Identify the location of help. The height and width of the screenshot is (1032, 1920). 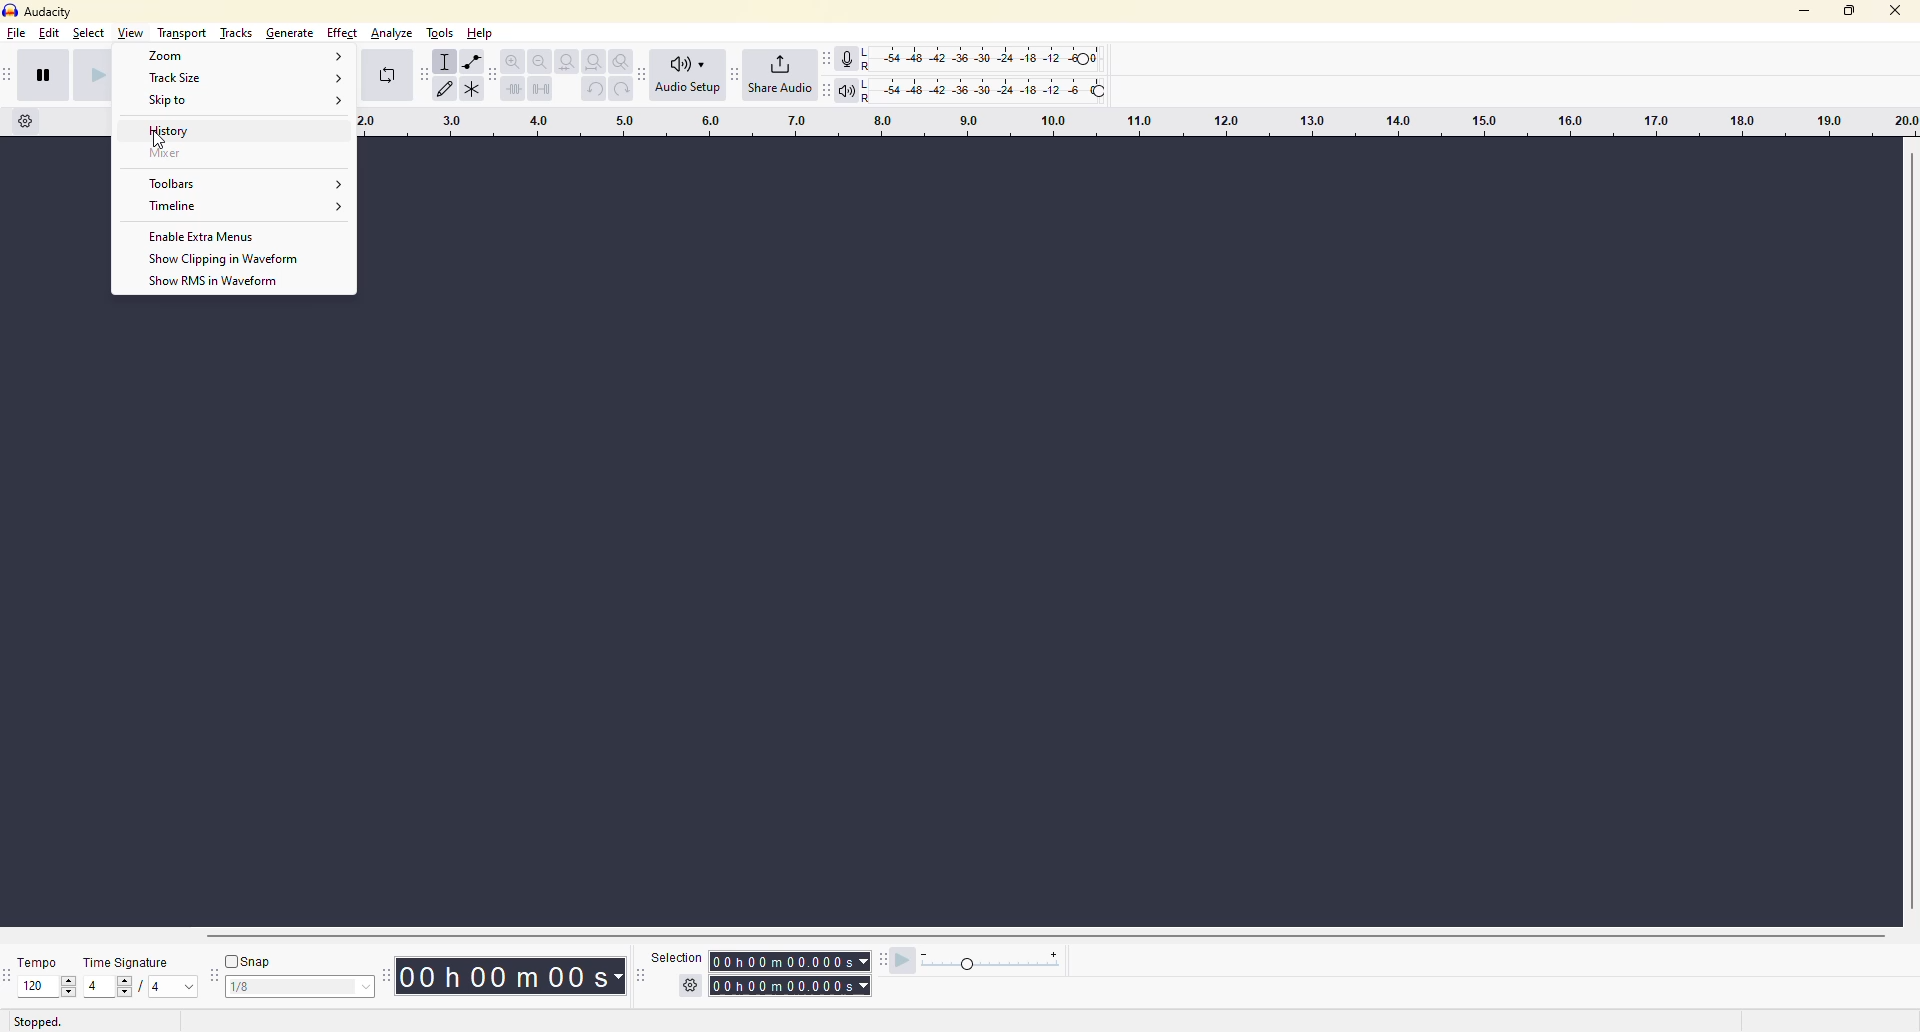
(481, 31).